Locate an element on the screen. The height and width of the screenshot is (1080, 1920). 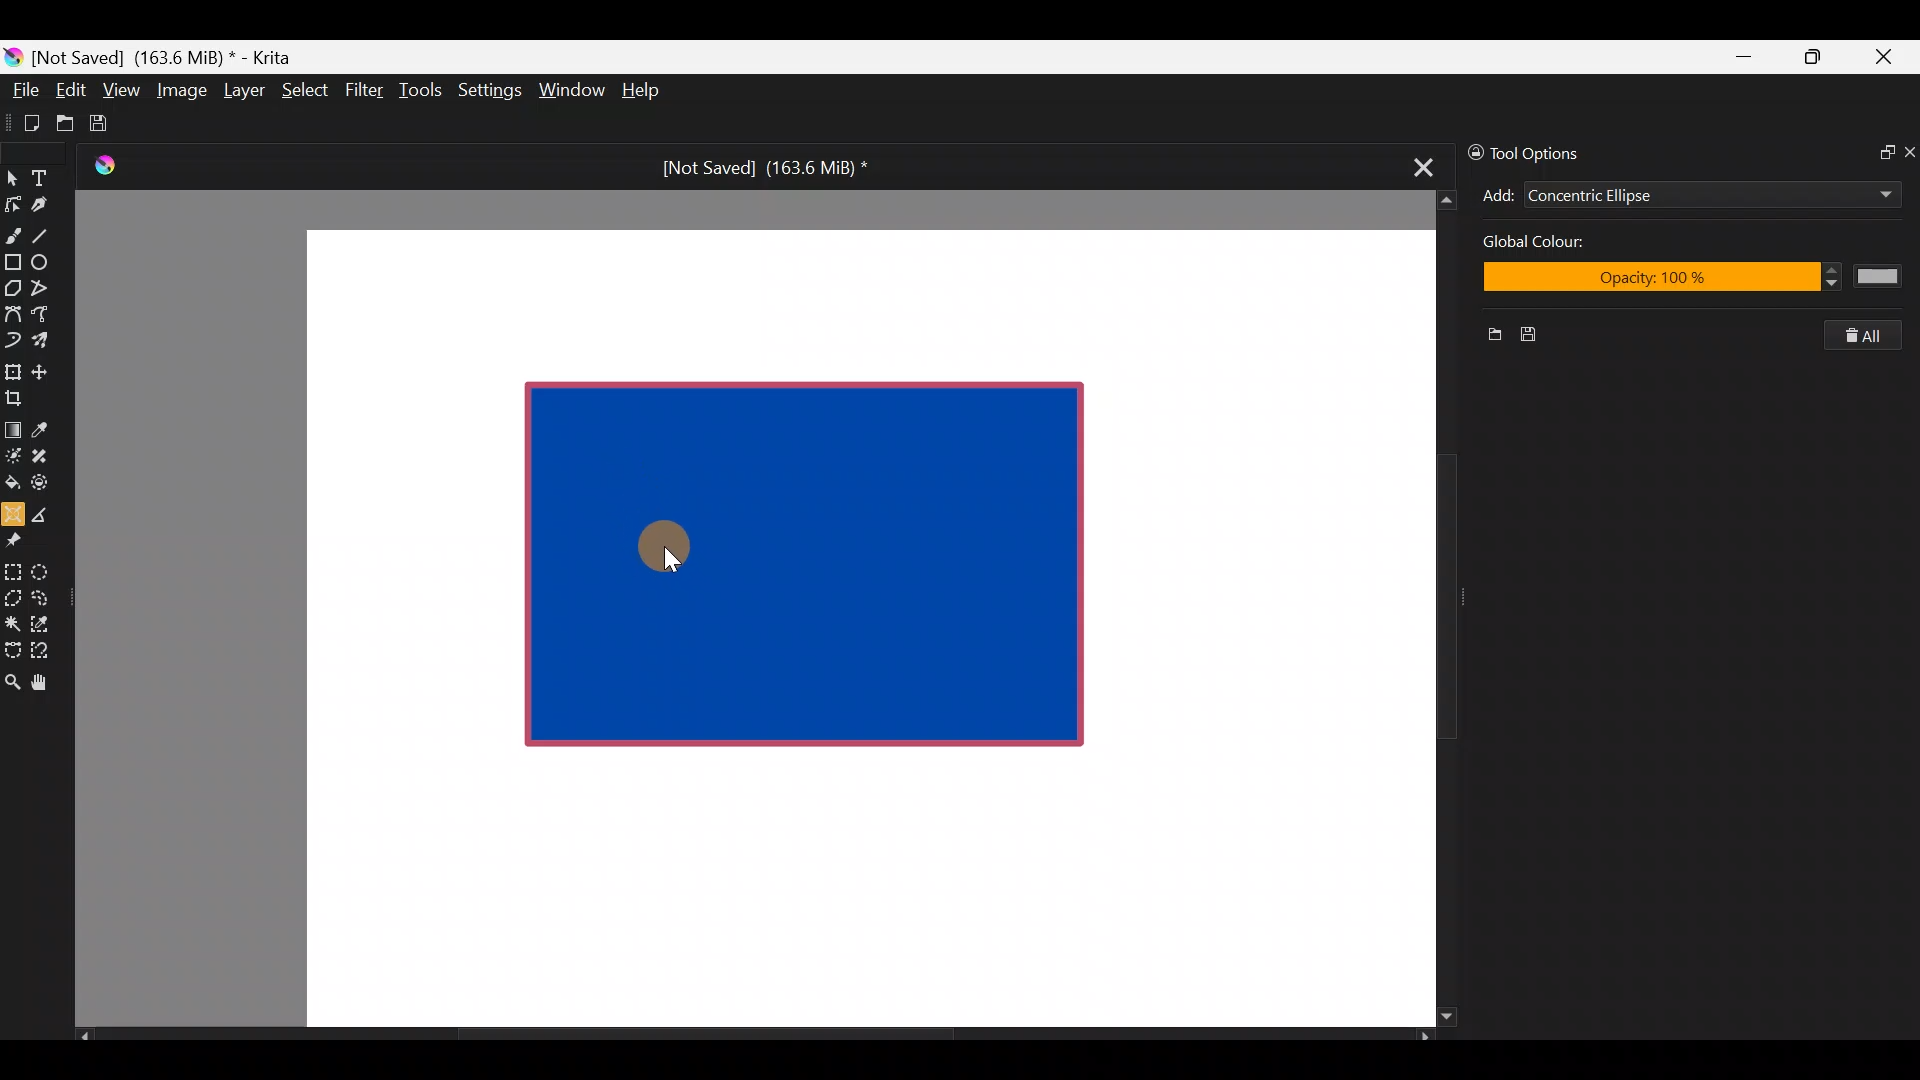
Polyline tool is located at coordinates (48, 289).